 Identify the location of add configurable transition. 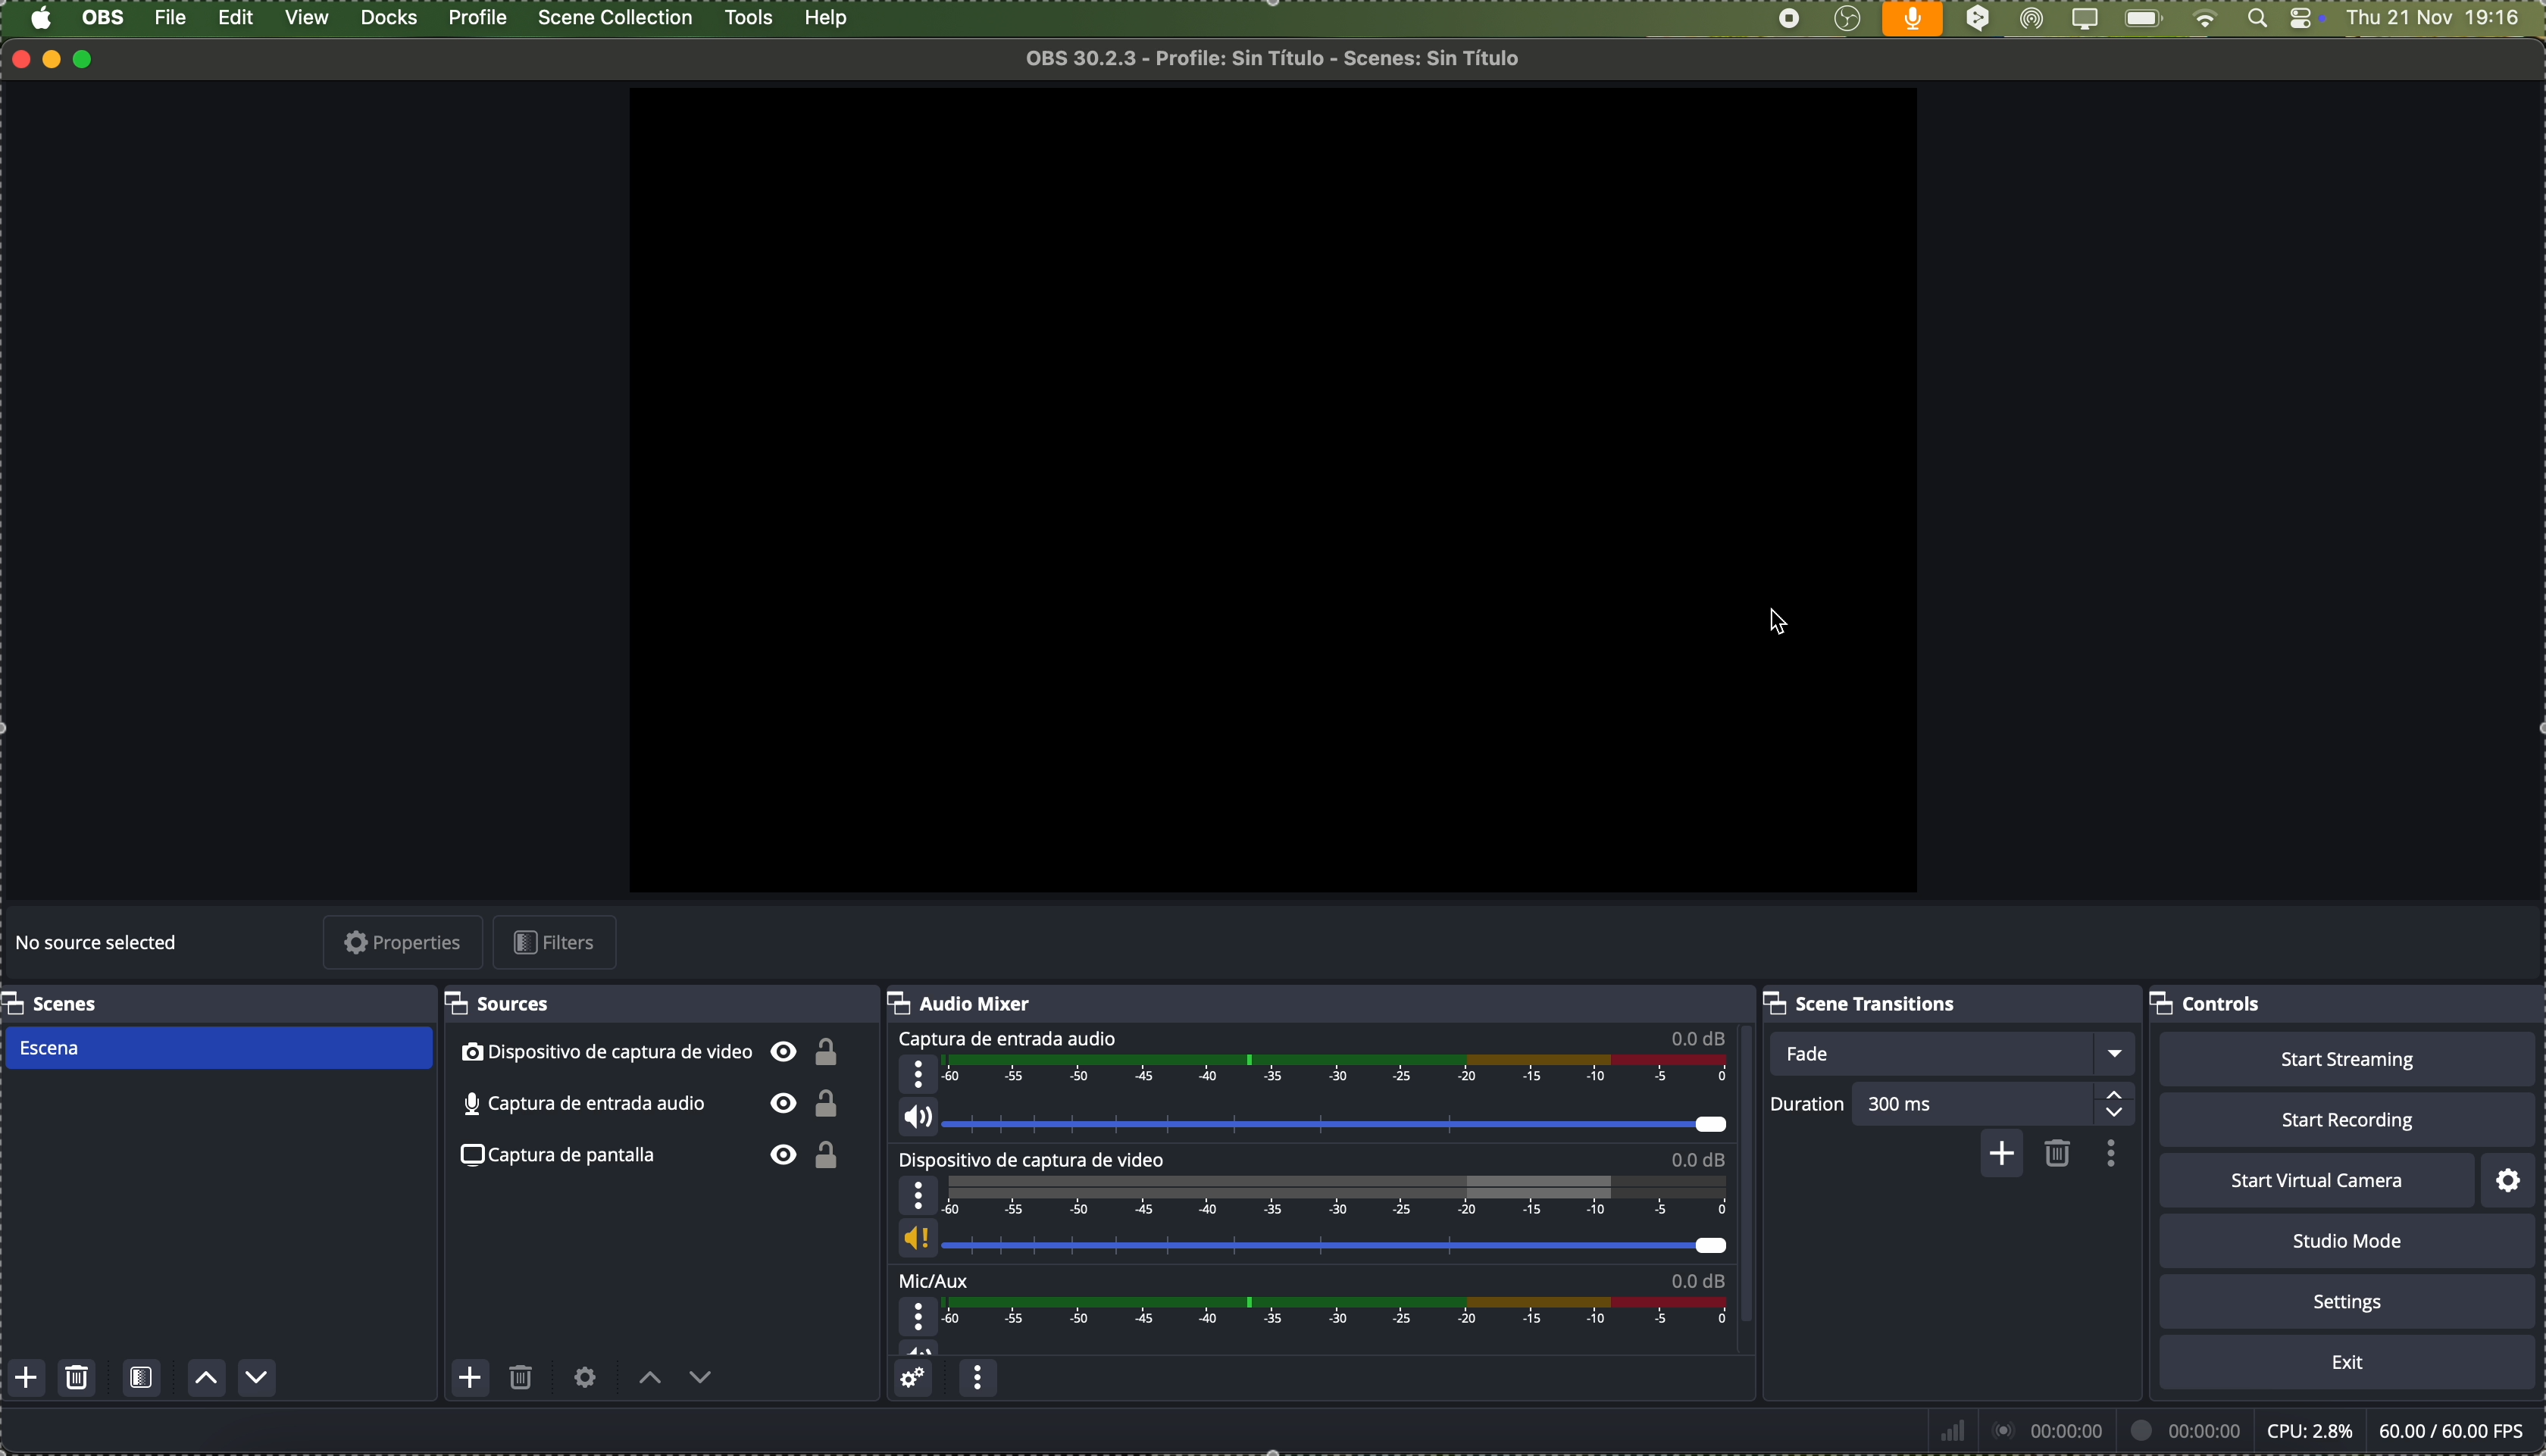
(1999, 1156).